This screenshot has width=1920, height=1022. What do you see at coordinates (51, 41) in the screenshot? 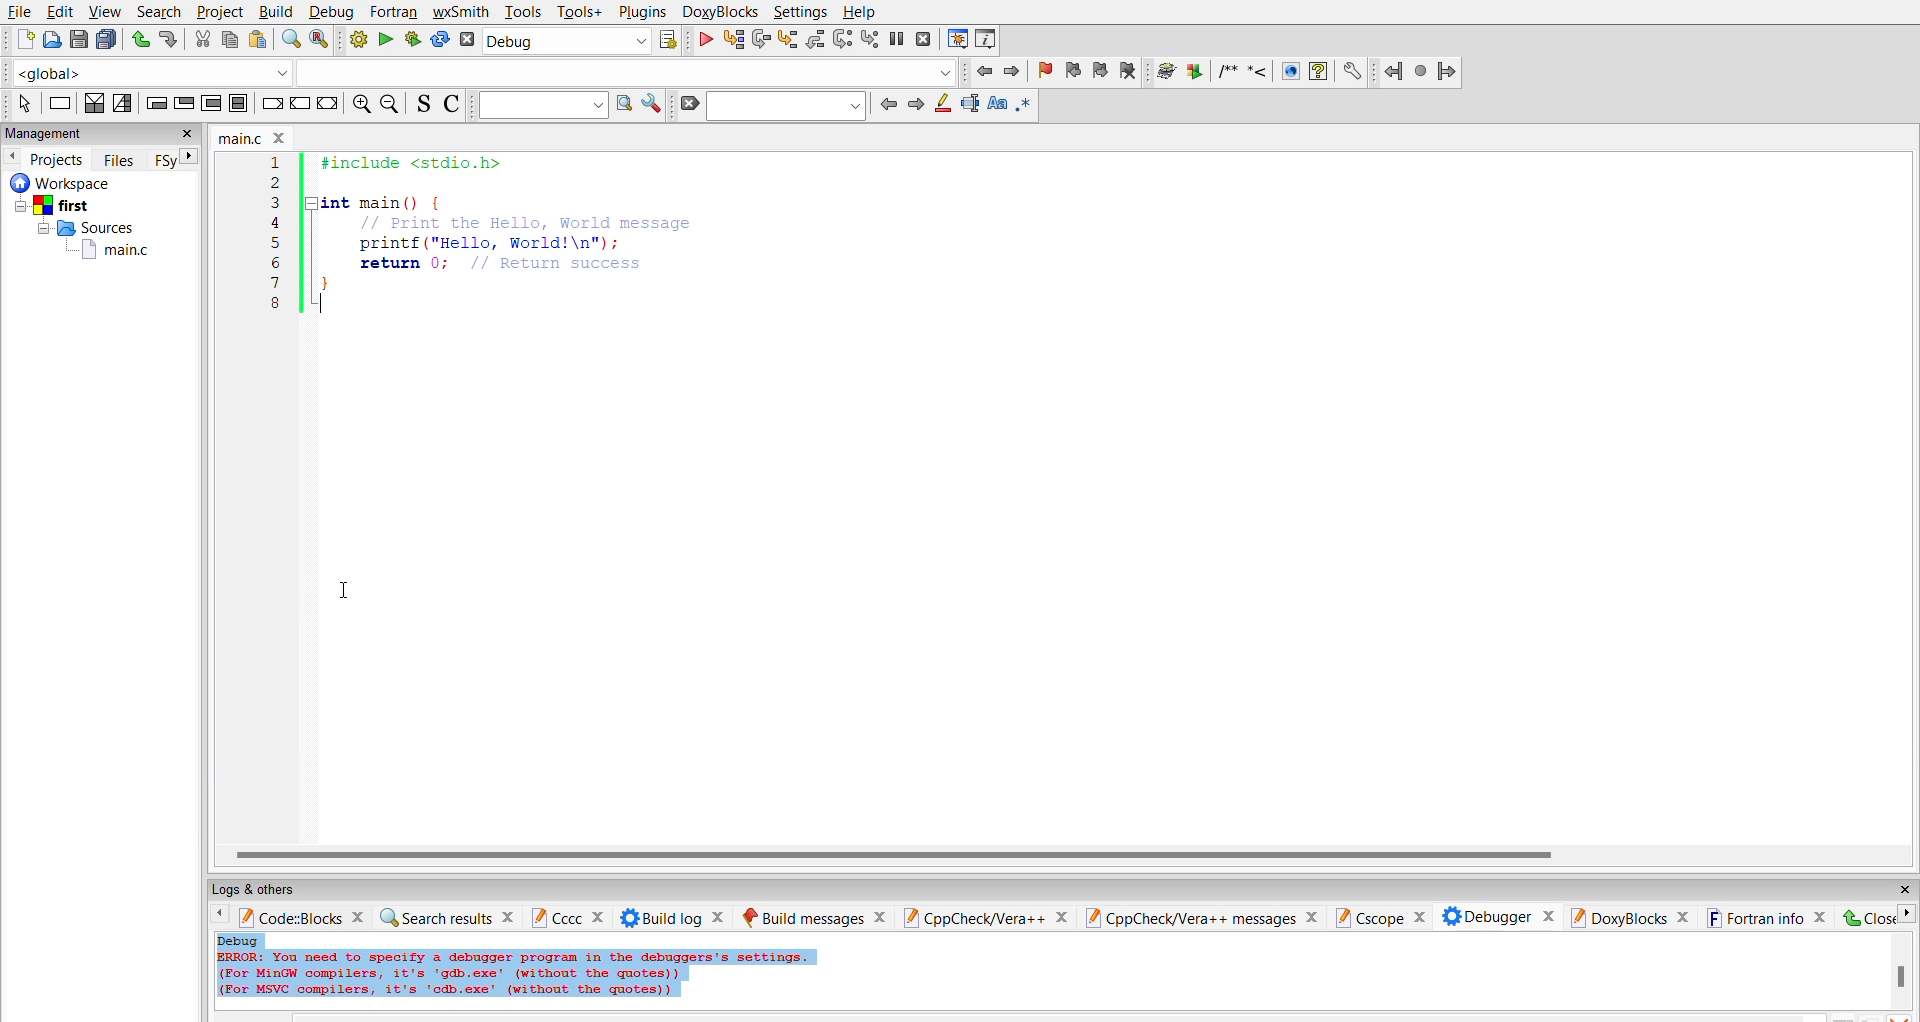
I see `open` at bounding box center [51, 41].